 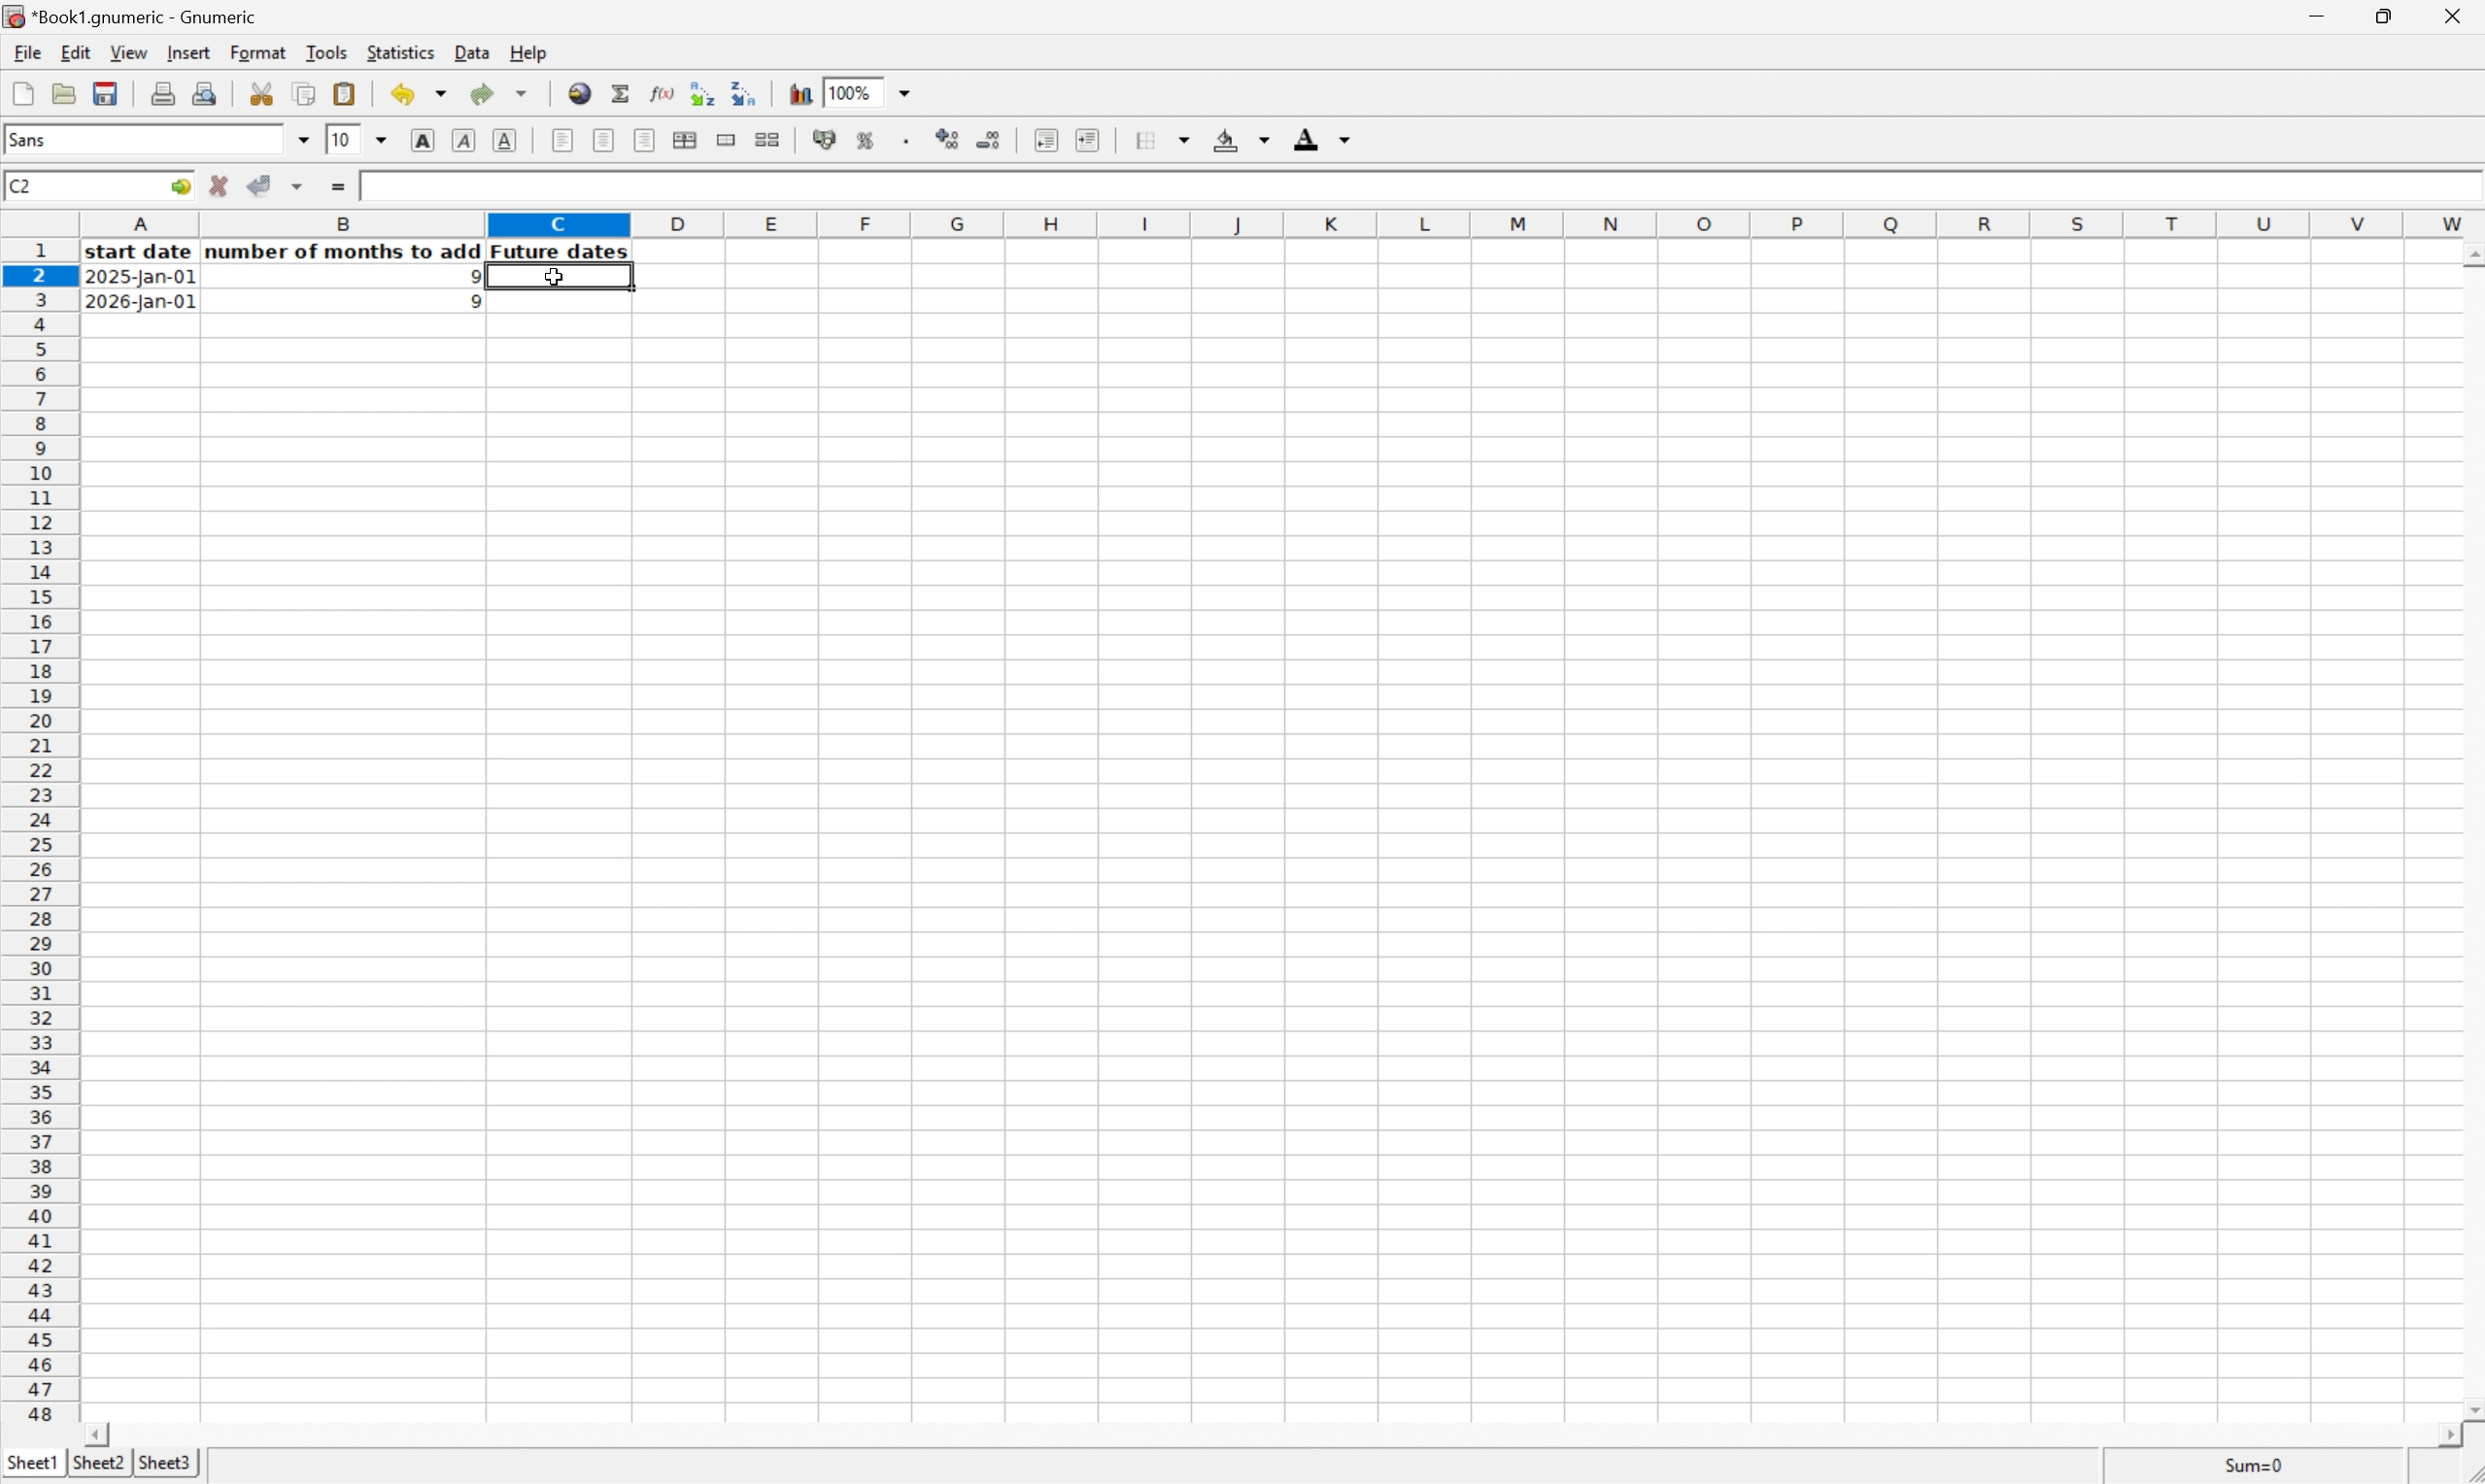 What do you see at coordinates (562, 252) in the screenshot?
I see `future dates` at bounding box center [562, 252].